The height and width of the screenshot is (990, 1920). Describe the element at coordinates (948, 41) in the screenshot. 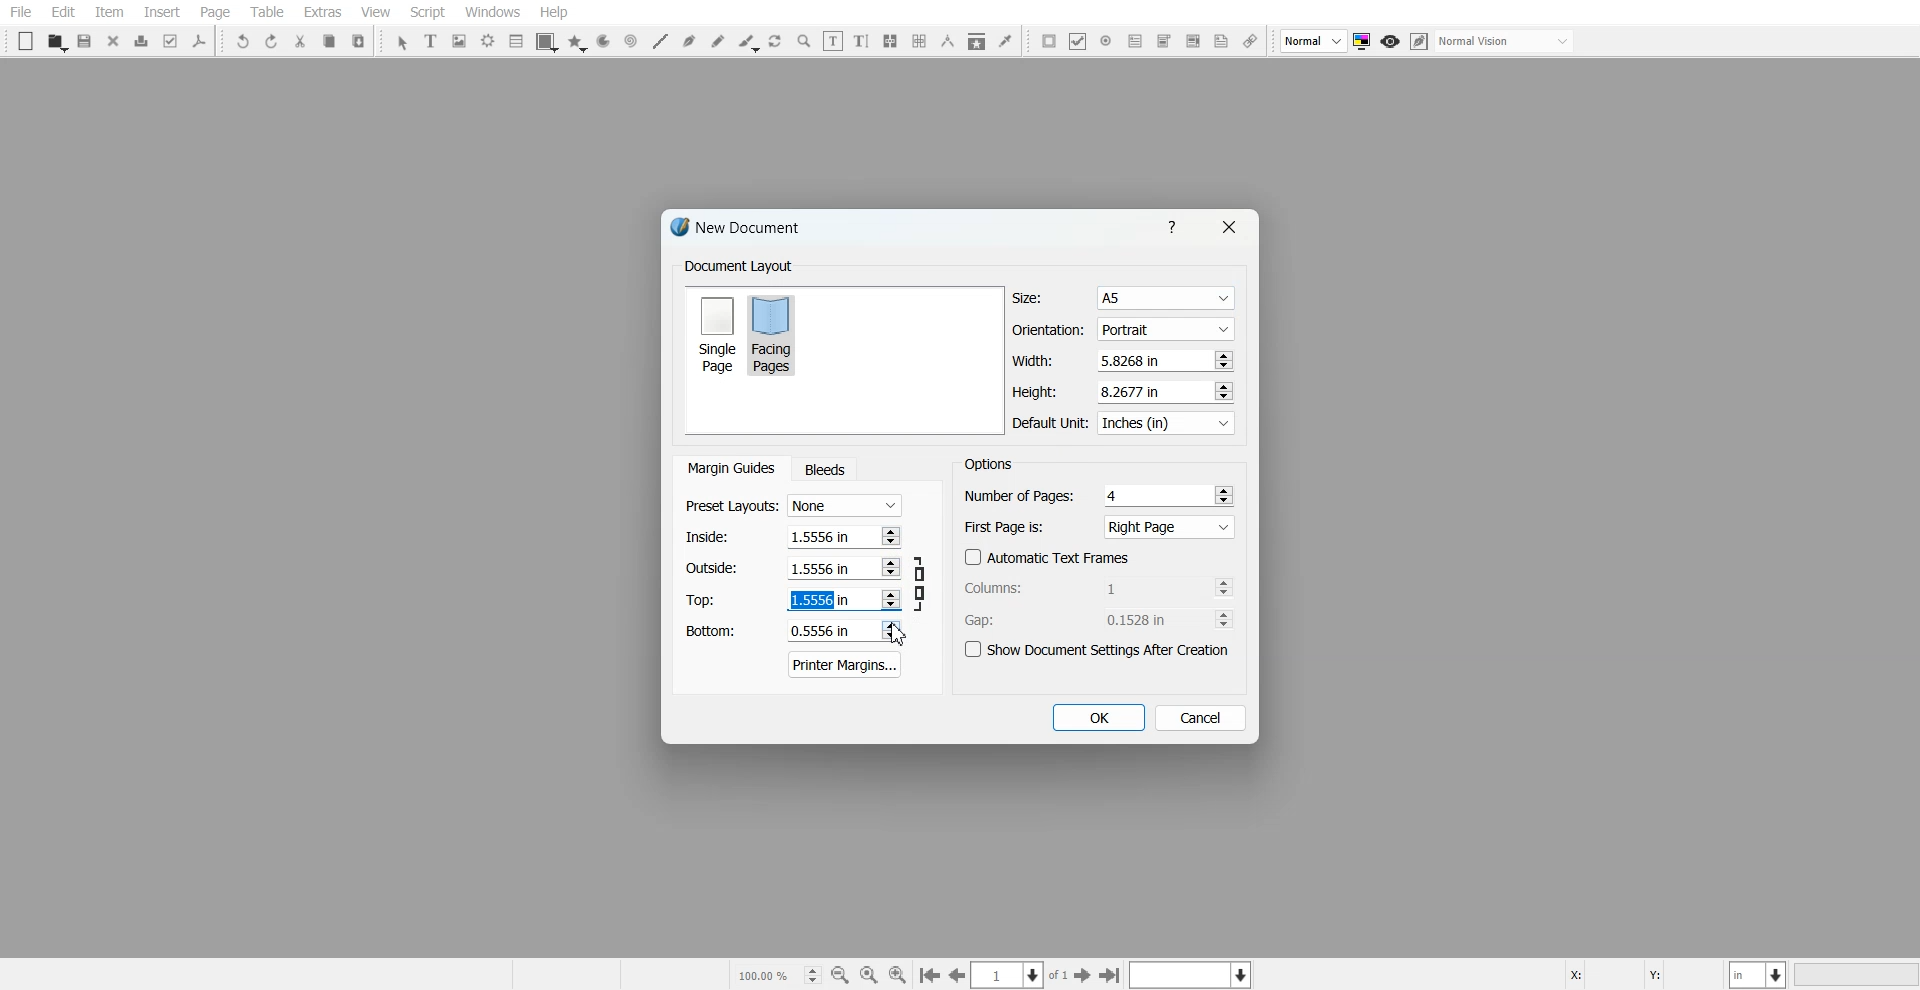

I see `Measurement` at that location.